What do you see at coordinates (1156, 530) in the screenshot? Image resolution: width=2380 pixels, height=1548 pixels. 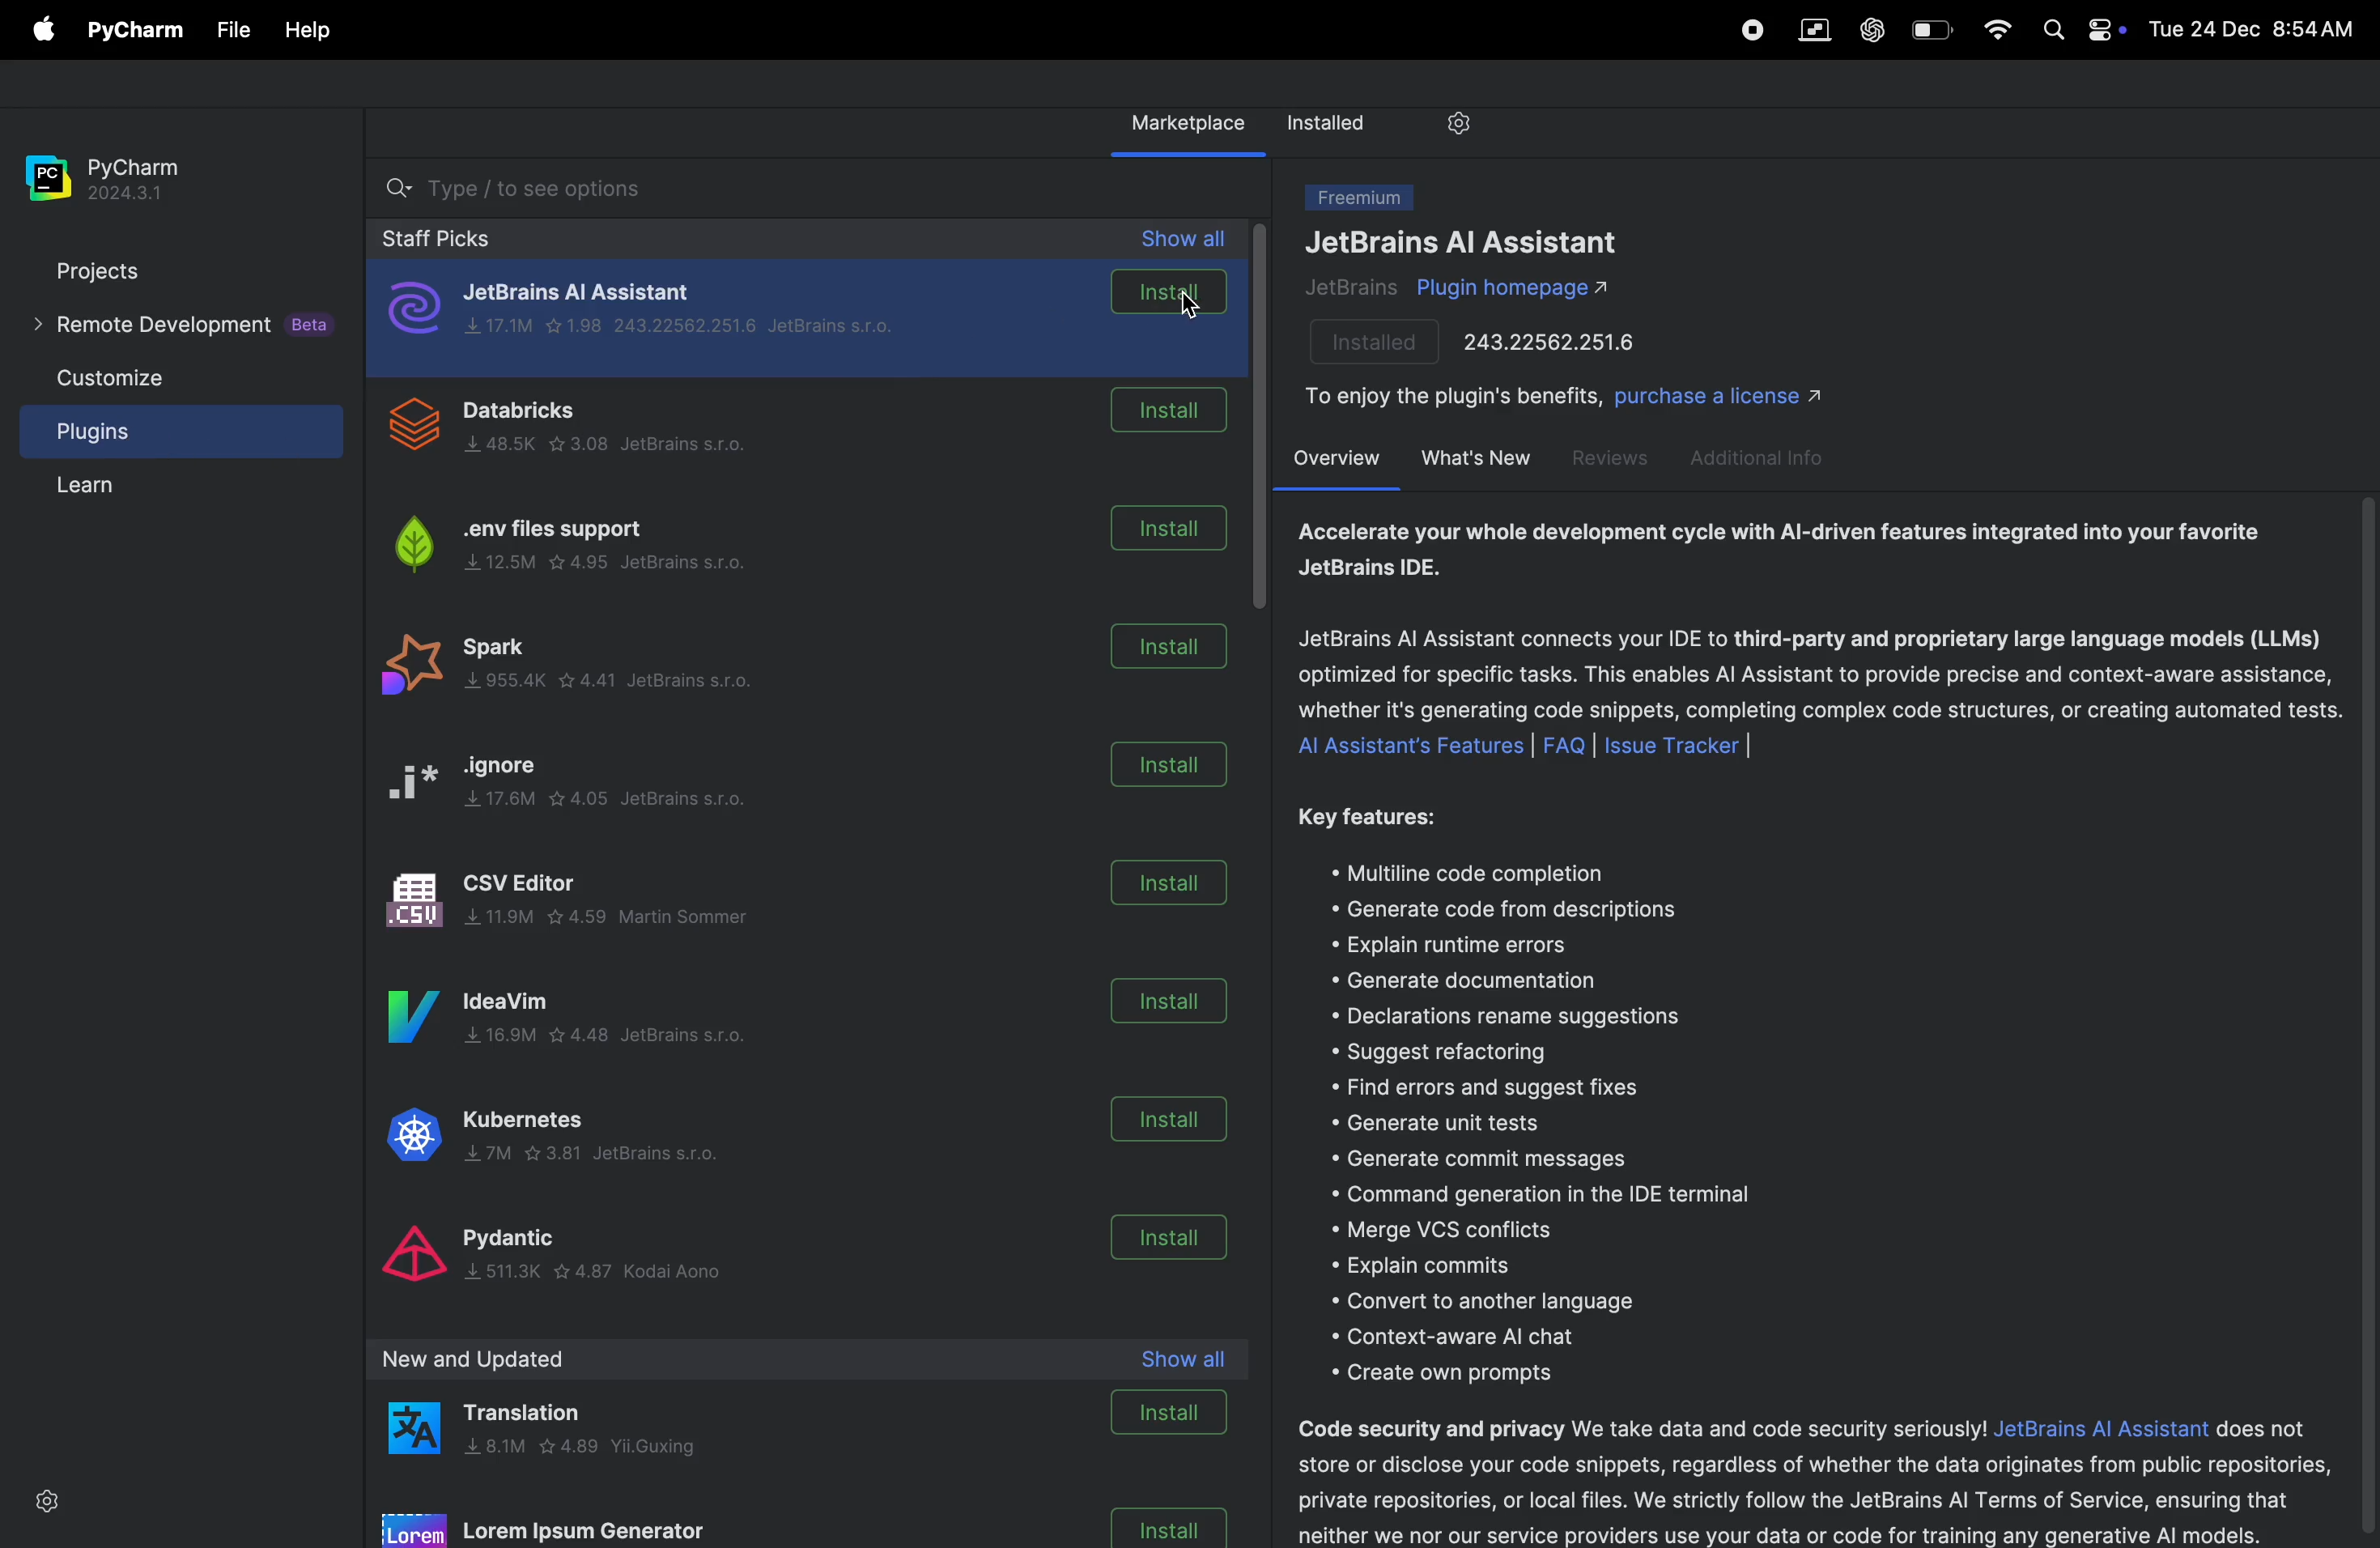 I see `install` at bounding box center [1156, 530].